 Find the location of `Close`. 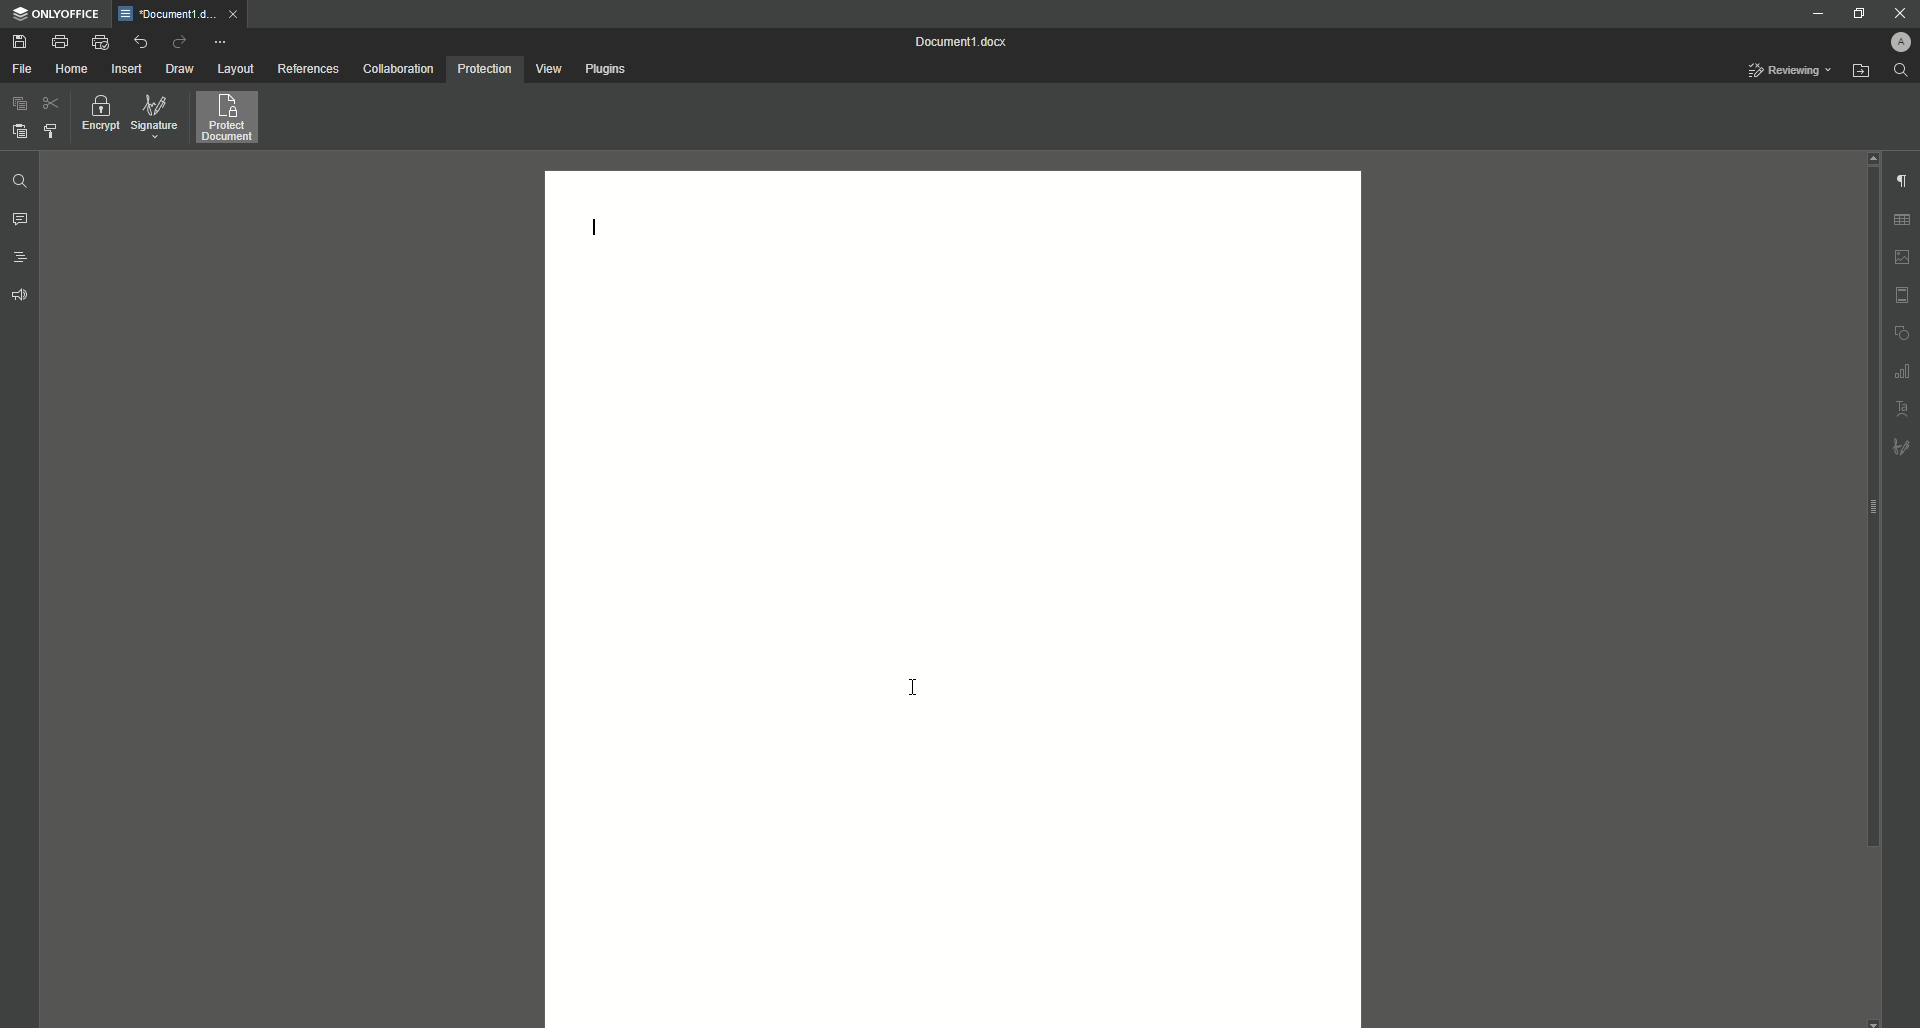

Close is located at coordinates (1897, 13).